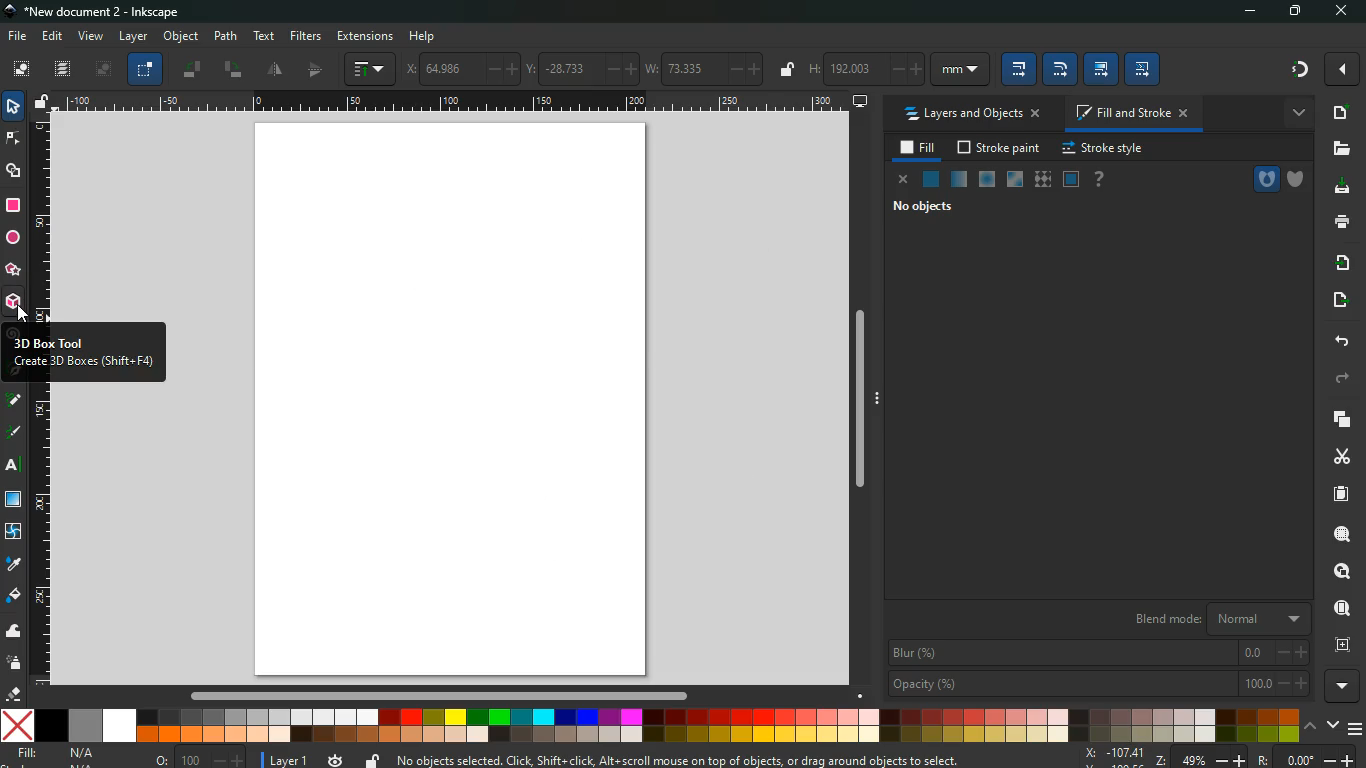 This screenshot has width=1366, height=768. What do you see at coordinates (578, 66) in the screenshot?
I see `y` at bounding box center [578, 66].